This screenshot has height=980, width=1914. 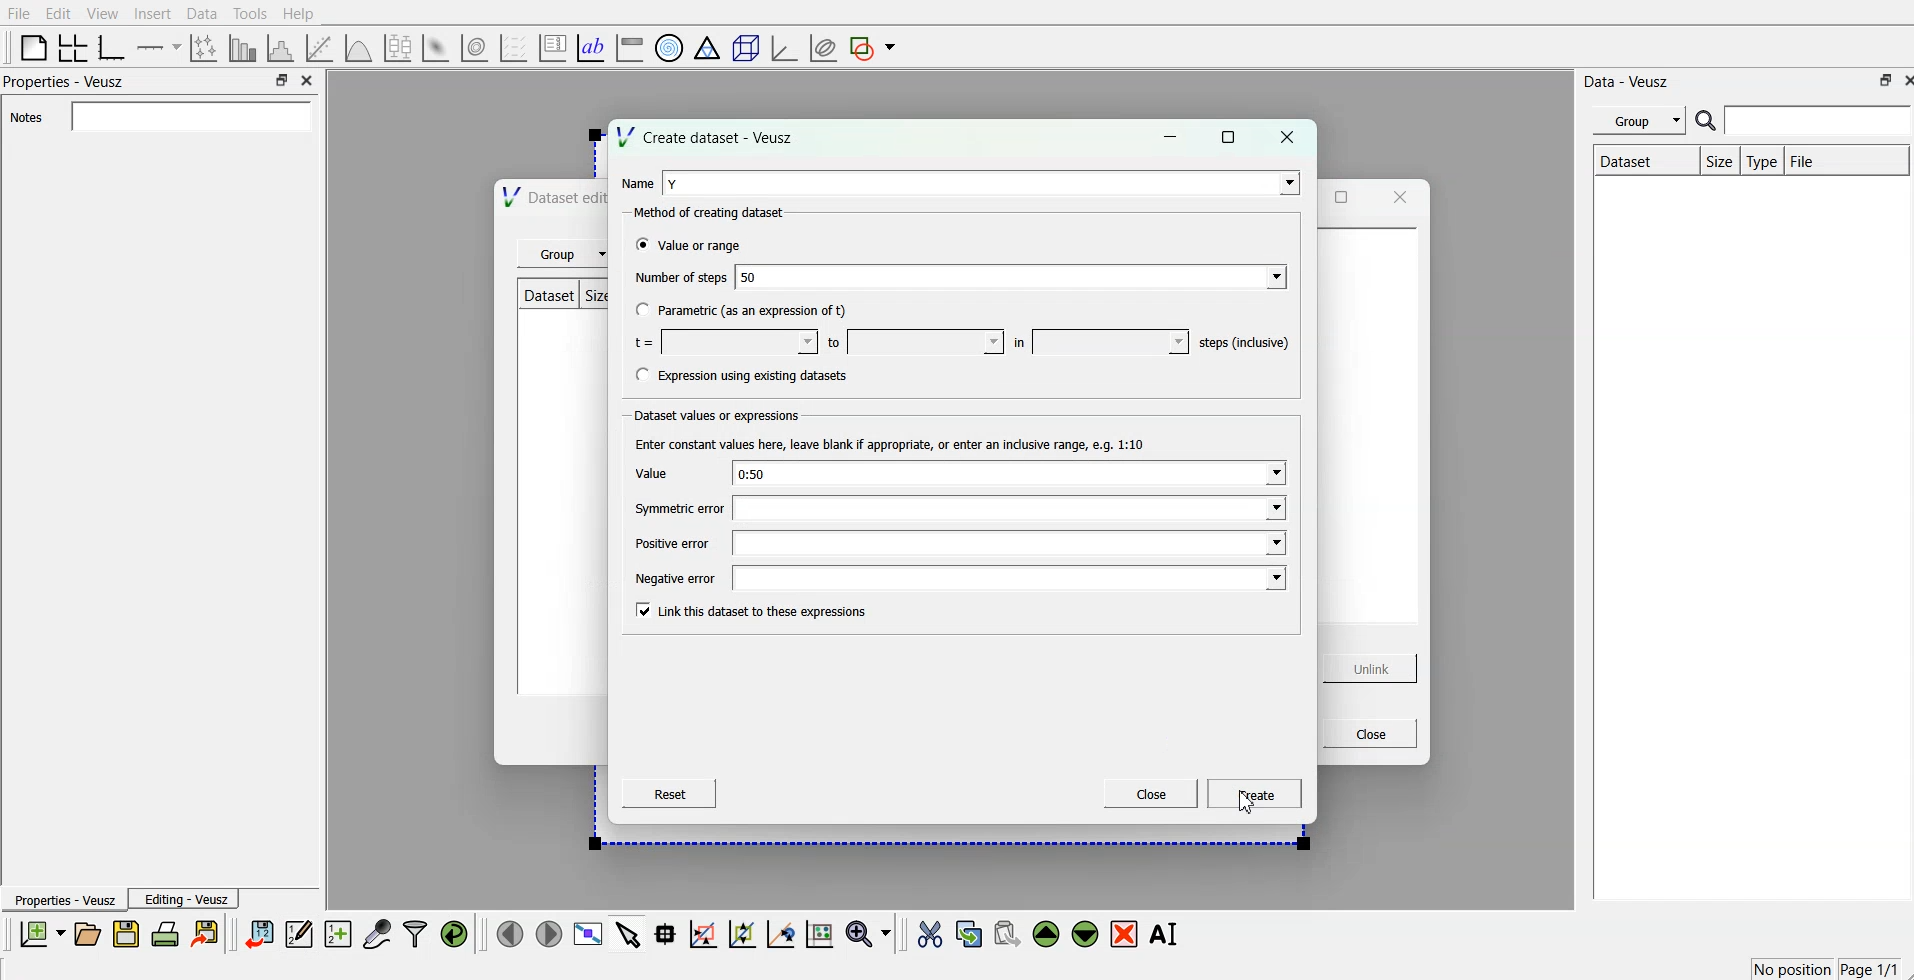 I want to click on File, so click(x=20, y=12).